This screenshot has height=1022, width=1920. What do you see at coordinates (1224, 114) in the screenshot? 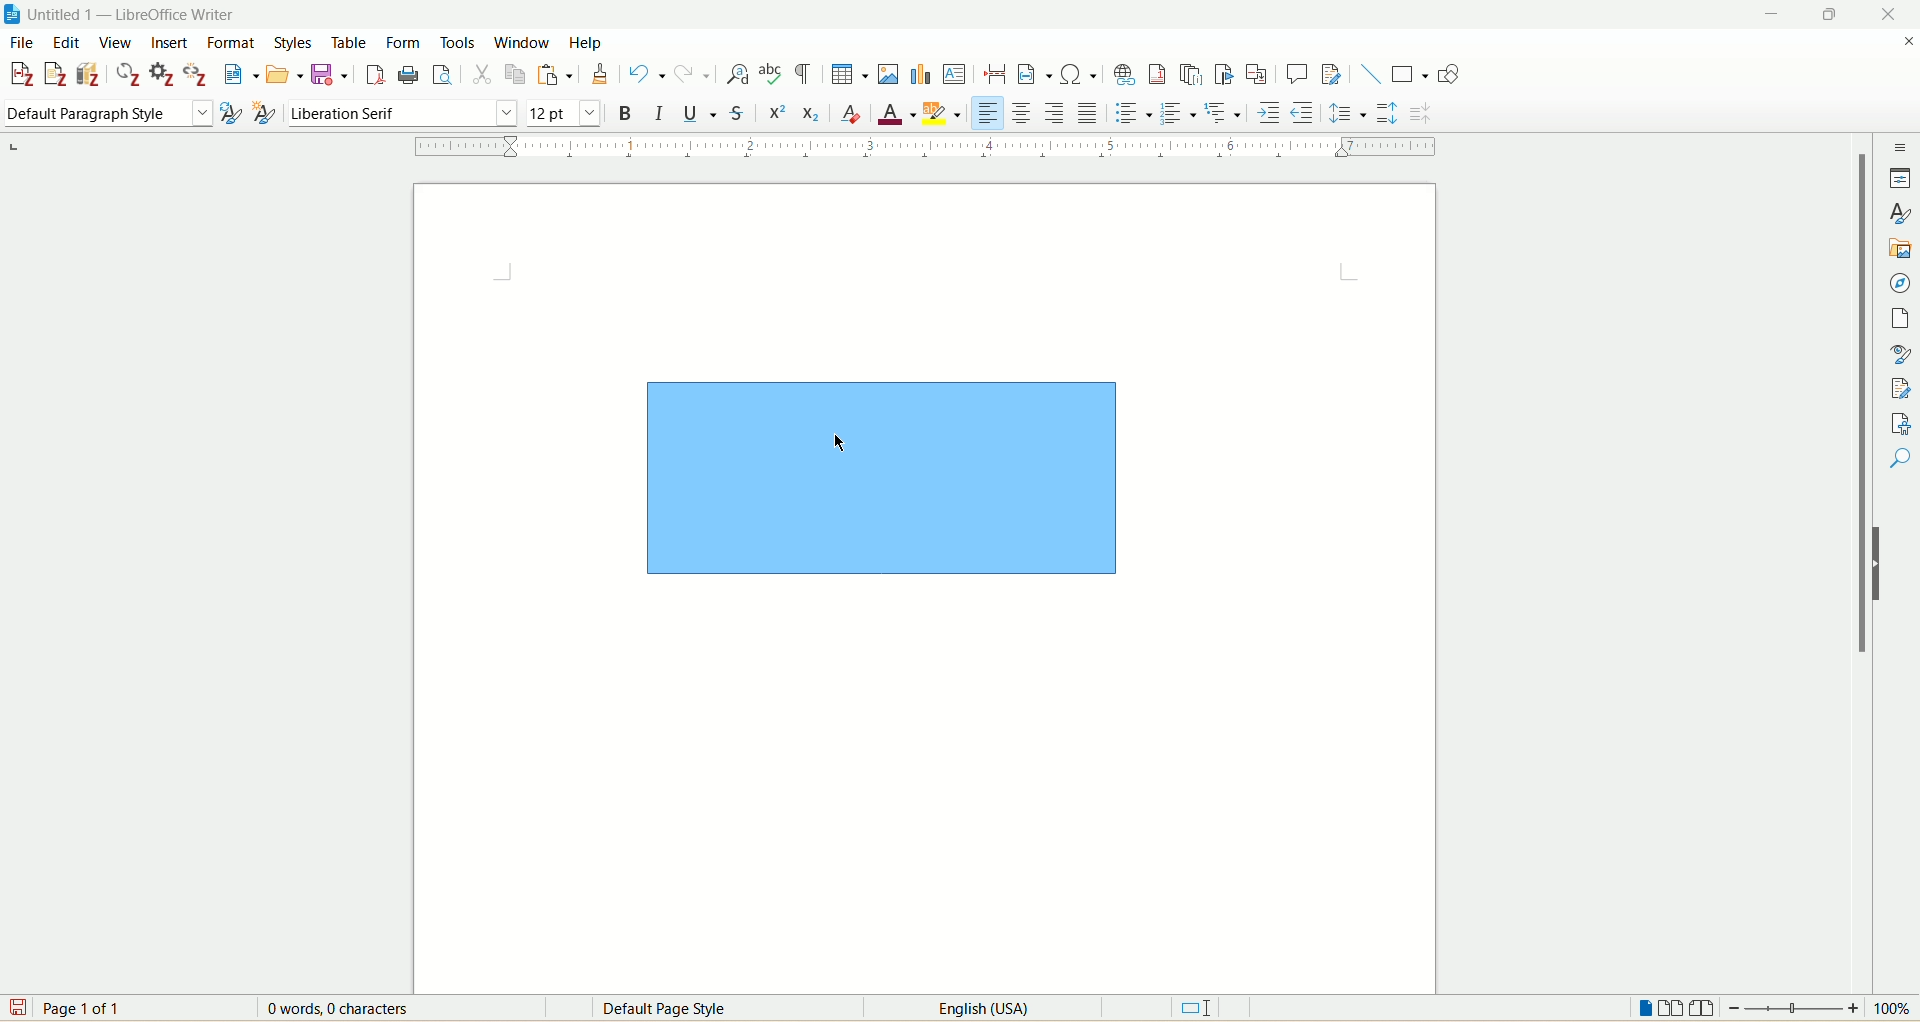
I see `format outline` at bounding box center [1224, 114].